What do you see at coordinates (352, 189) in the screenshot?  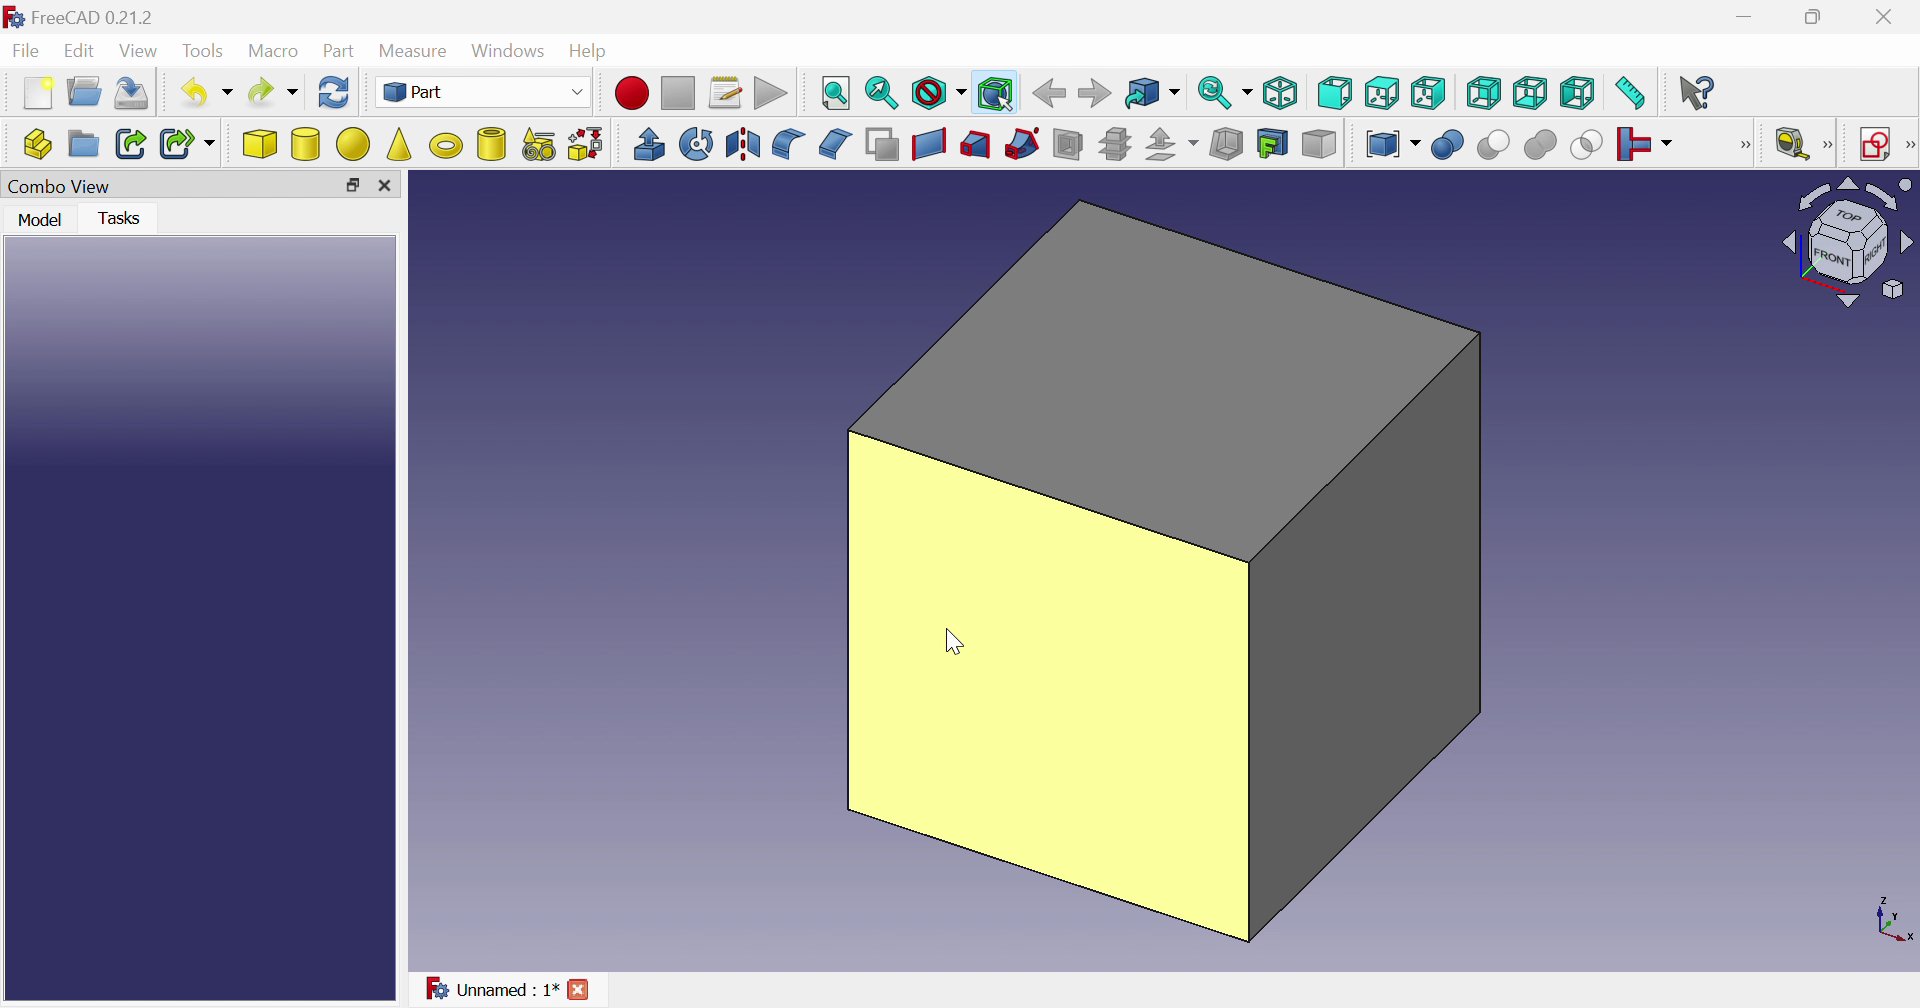 I see `Restore down` at bounding box center [352, 189].